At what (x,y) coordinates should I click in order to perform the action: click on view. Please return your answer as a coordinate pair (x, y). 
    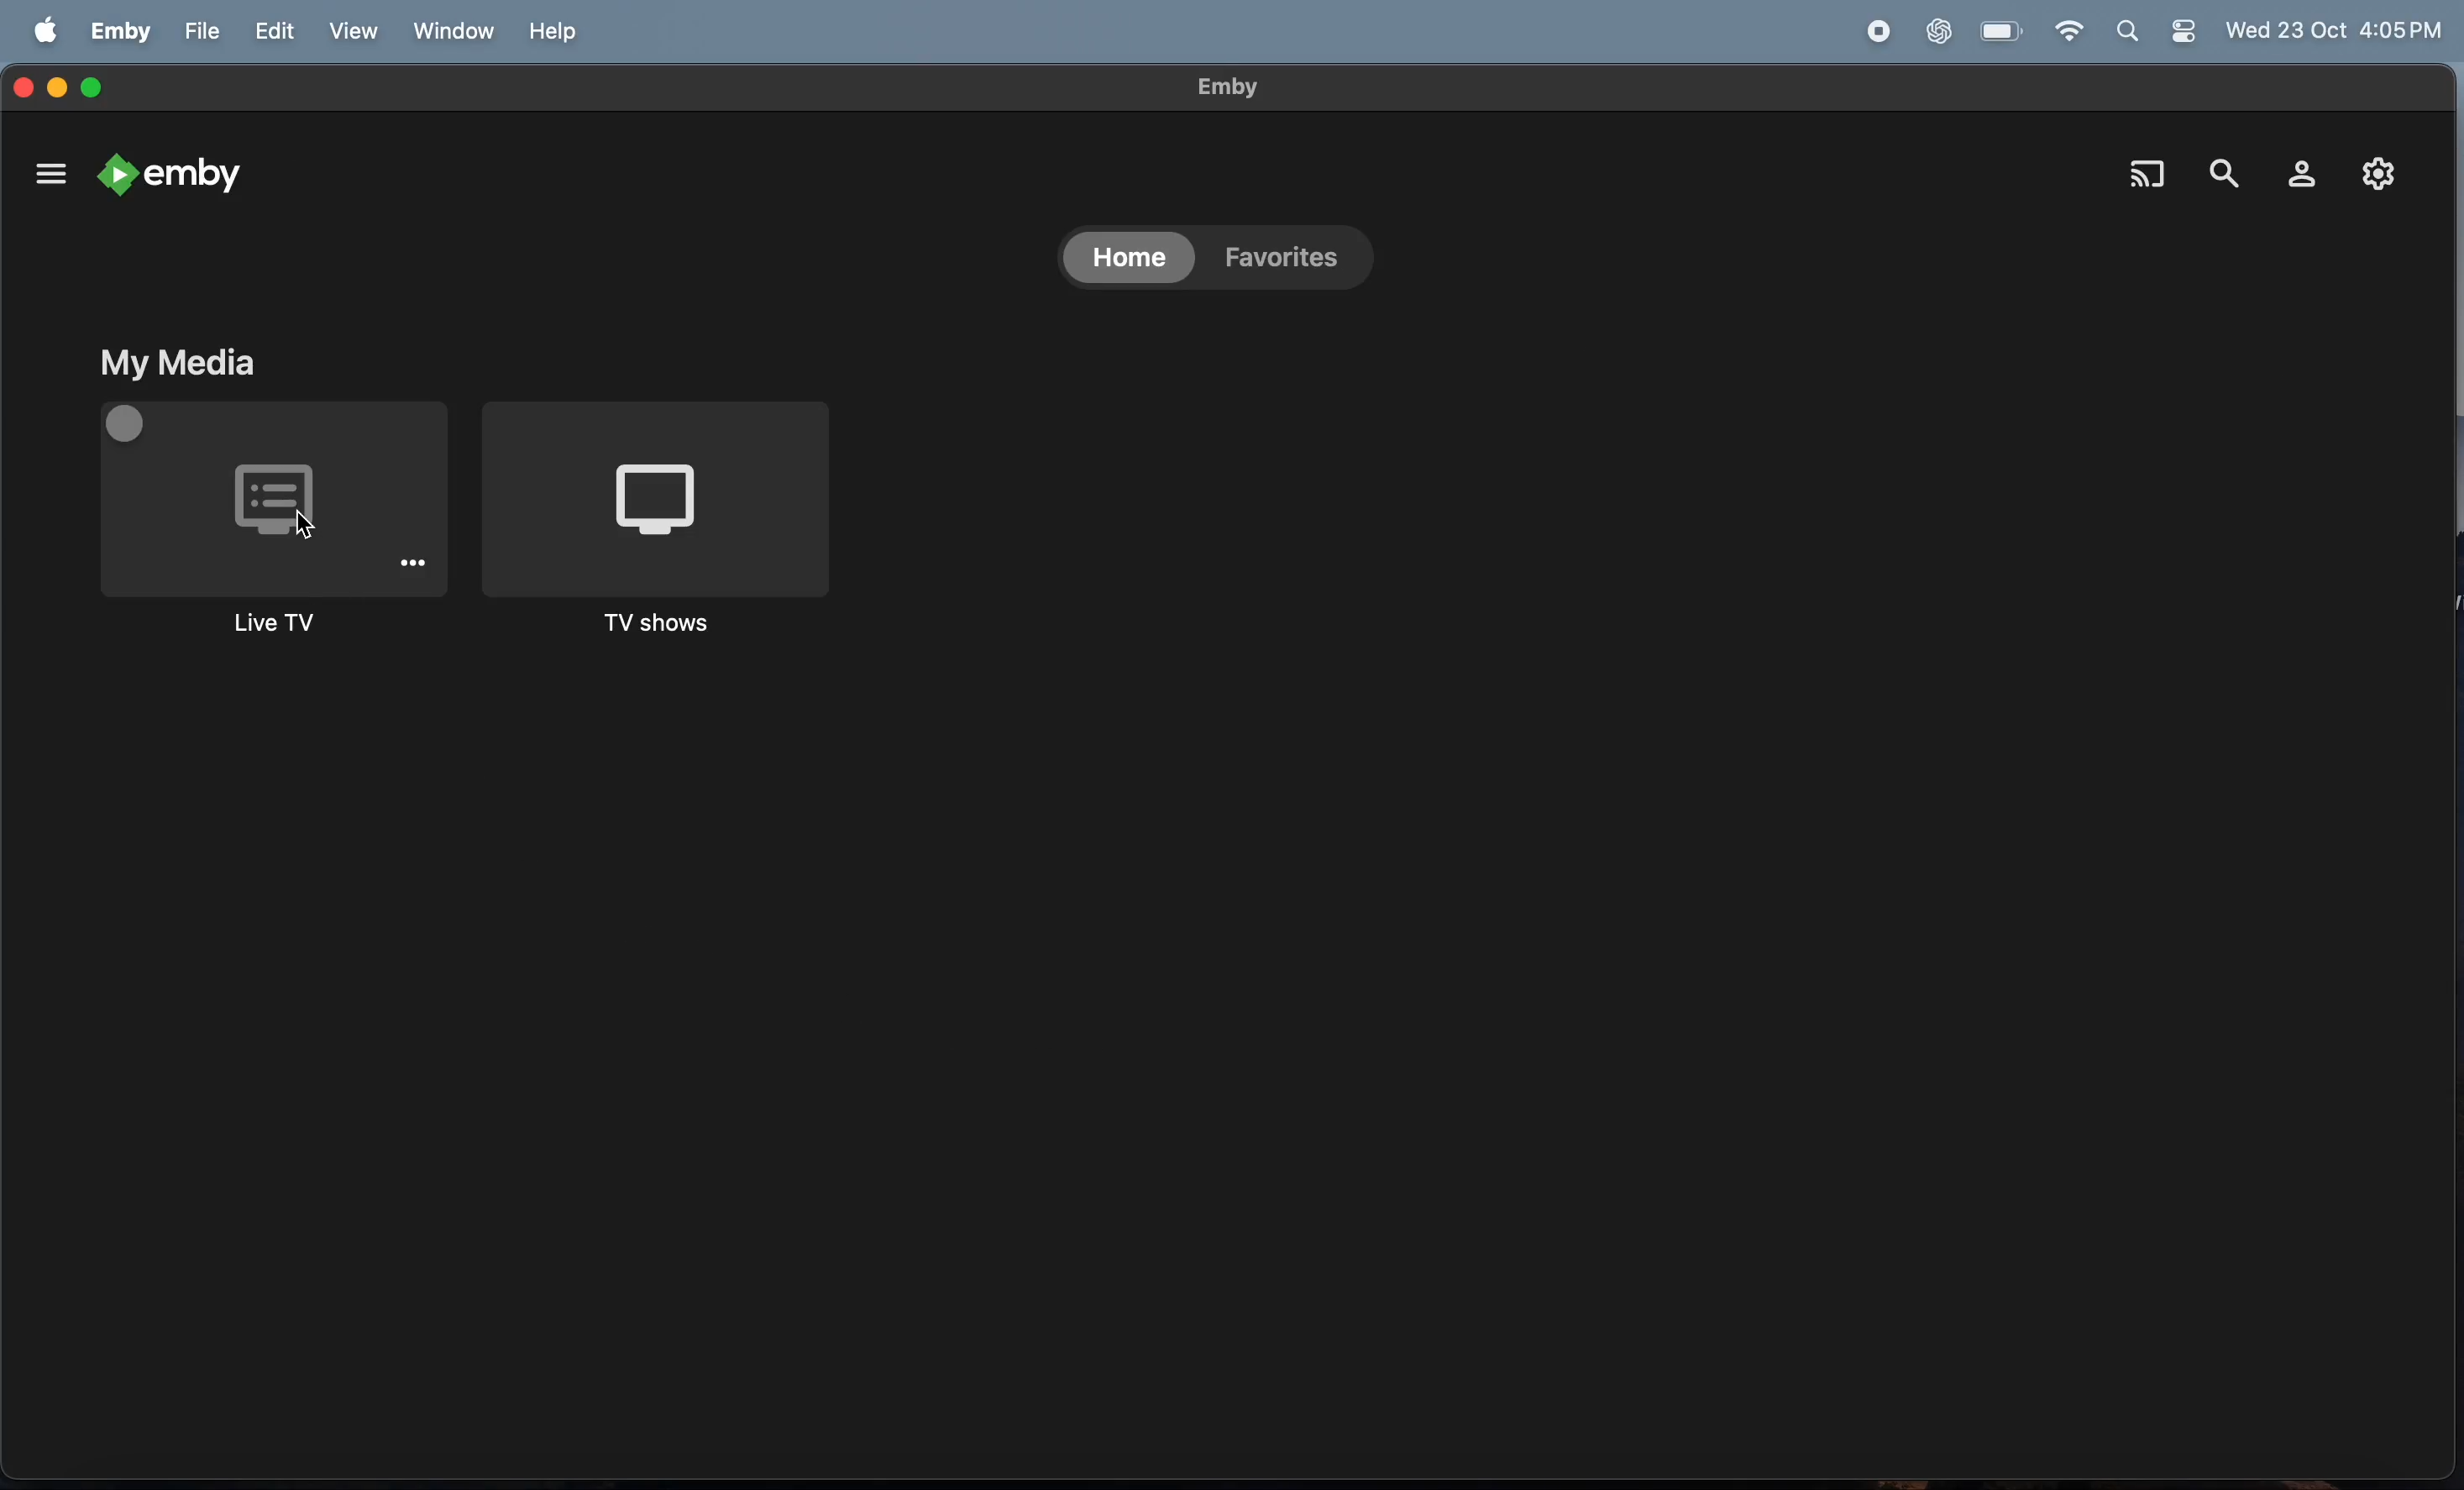
    Looking at the image, I should click on (350, 31).